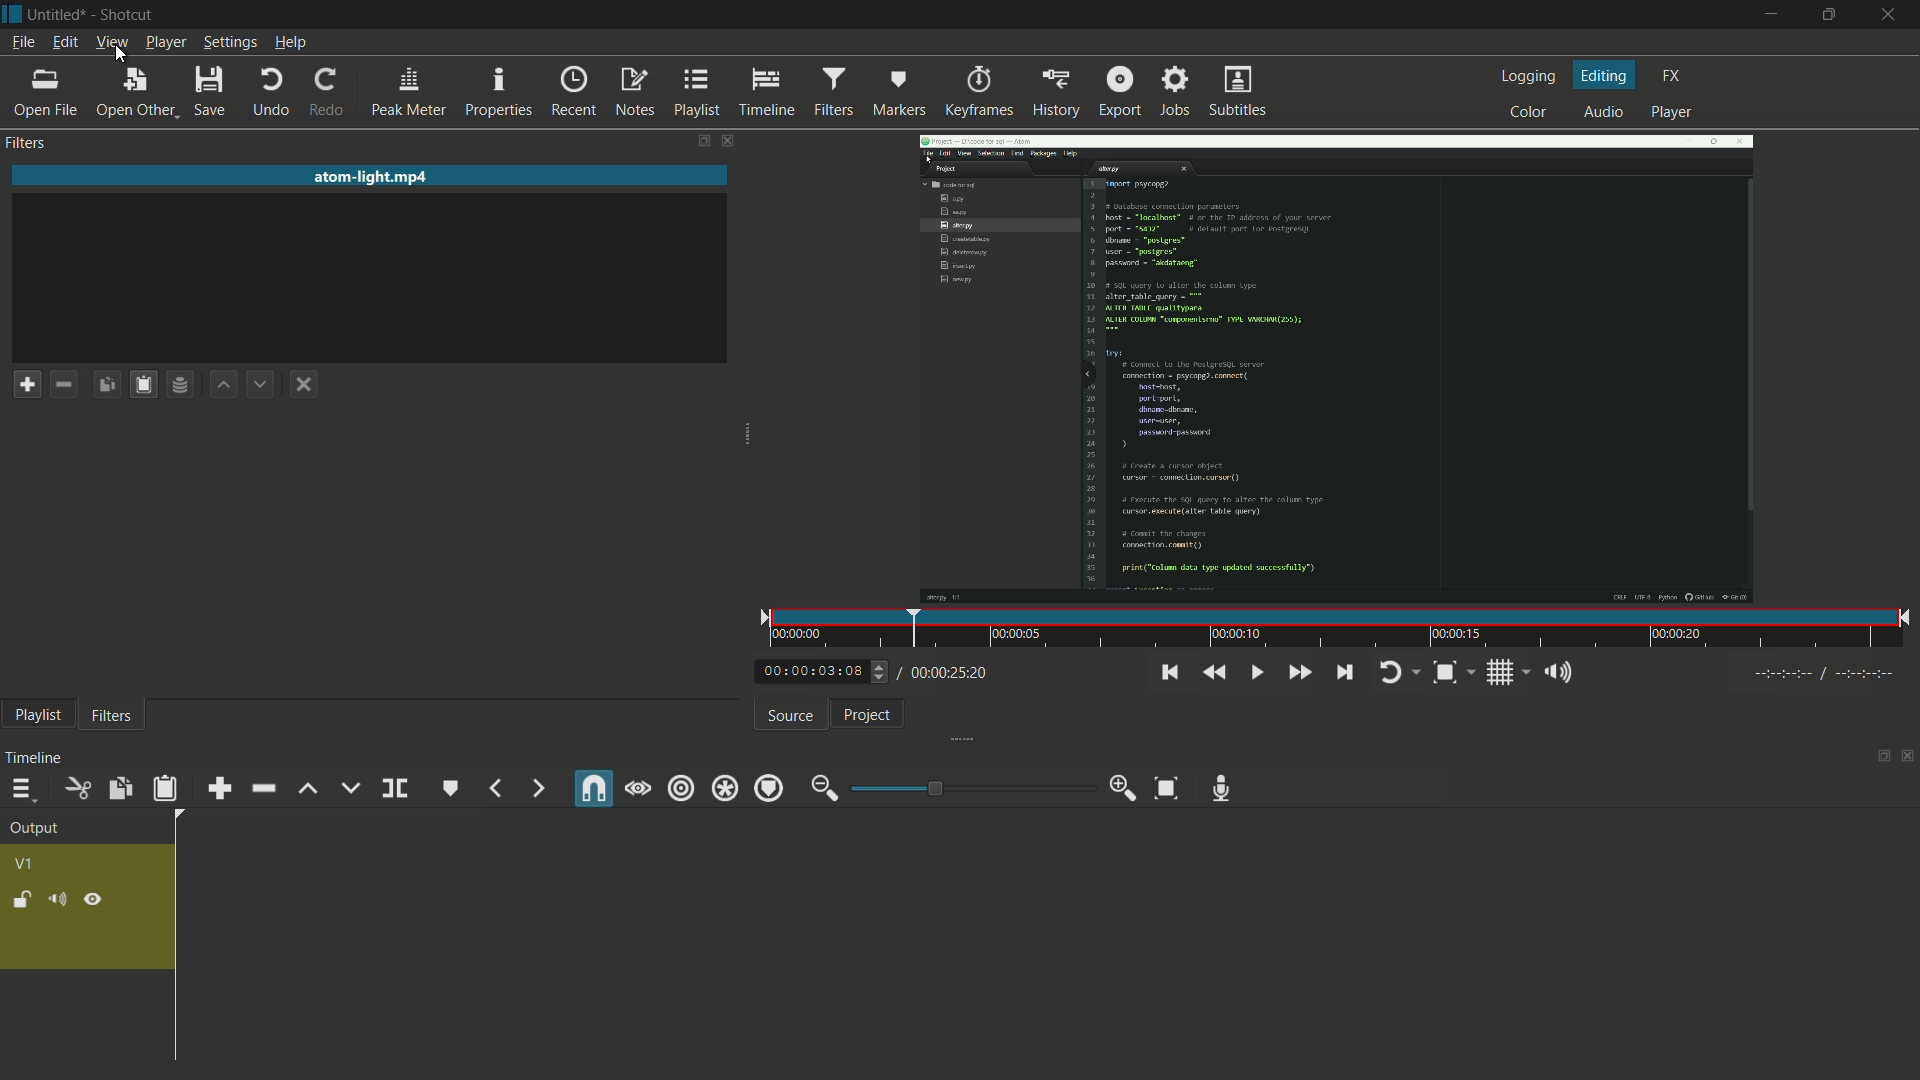 This screenshot has width=1920, height=1080. I want to click on copy, so click(118, 789).